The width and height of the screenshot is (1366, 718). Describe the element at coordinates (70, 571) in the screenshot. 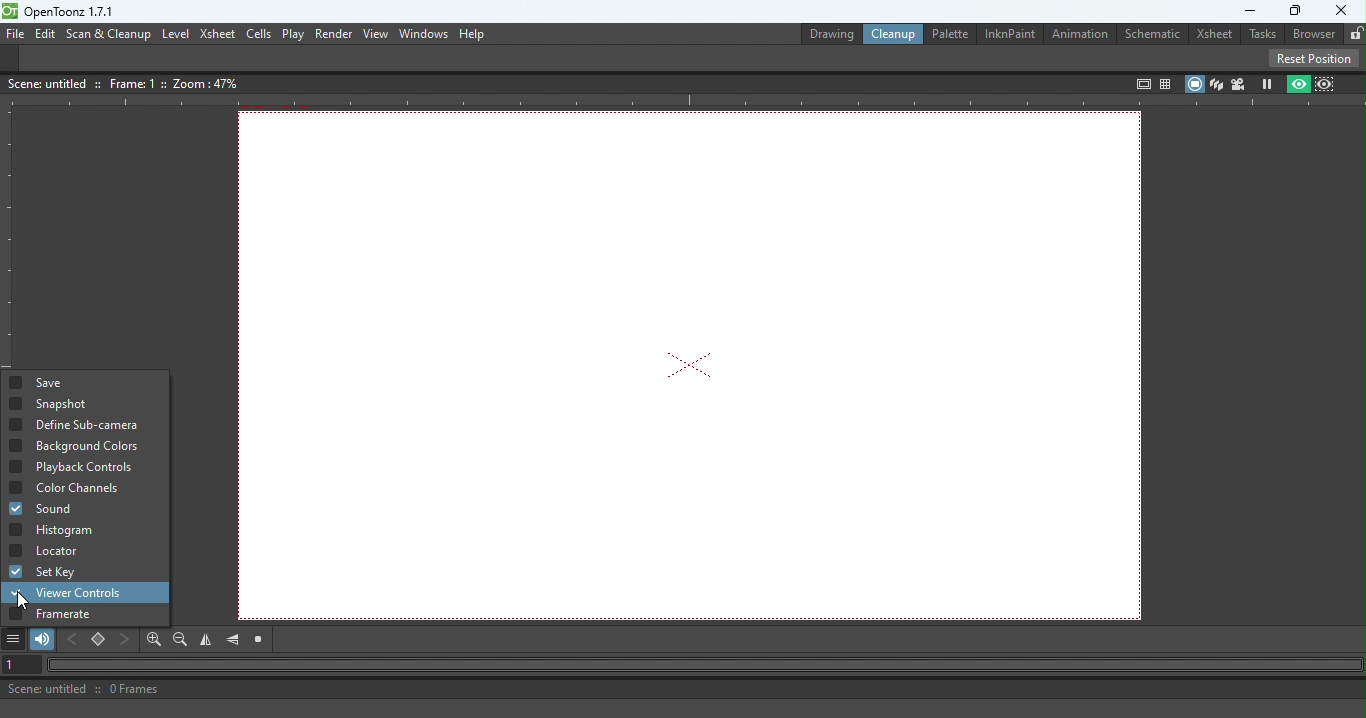

I see `Set Key` at that location.